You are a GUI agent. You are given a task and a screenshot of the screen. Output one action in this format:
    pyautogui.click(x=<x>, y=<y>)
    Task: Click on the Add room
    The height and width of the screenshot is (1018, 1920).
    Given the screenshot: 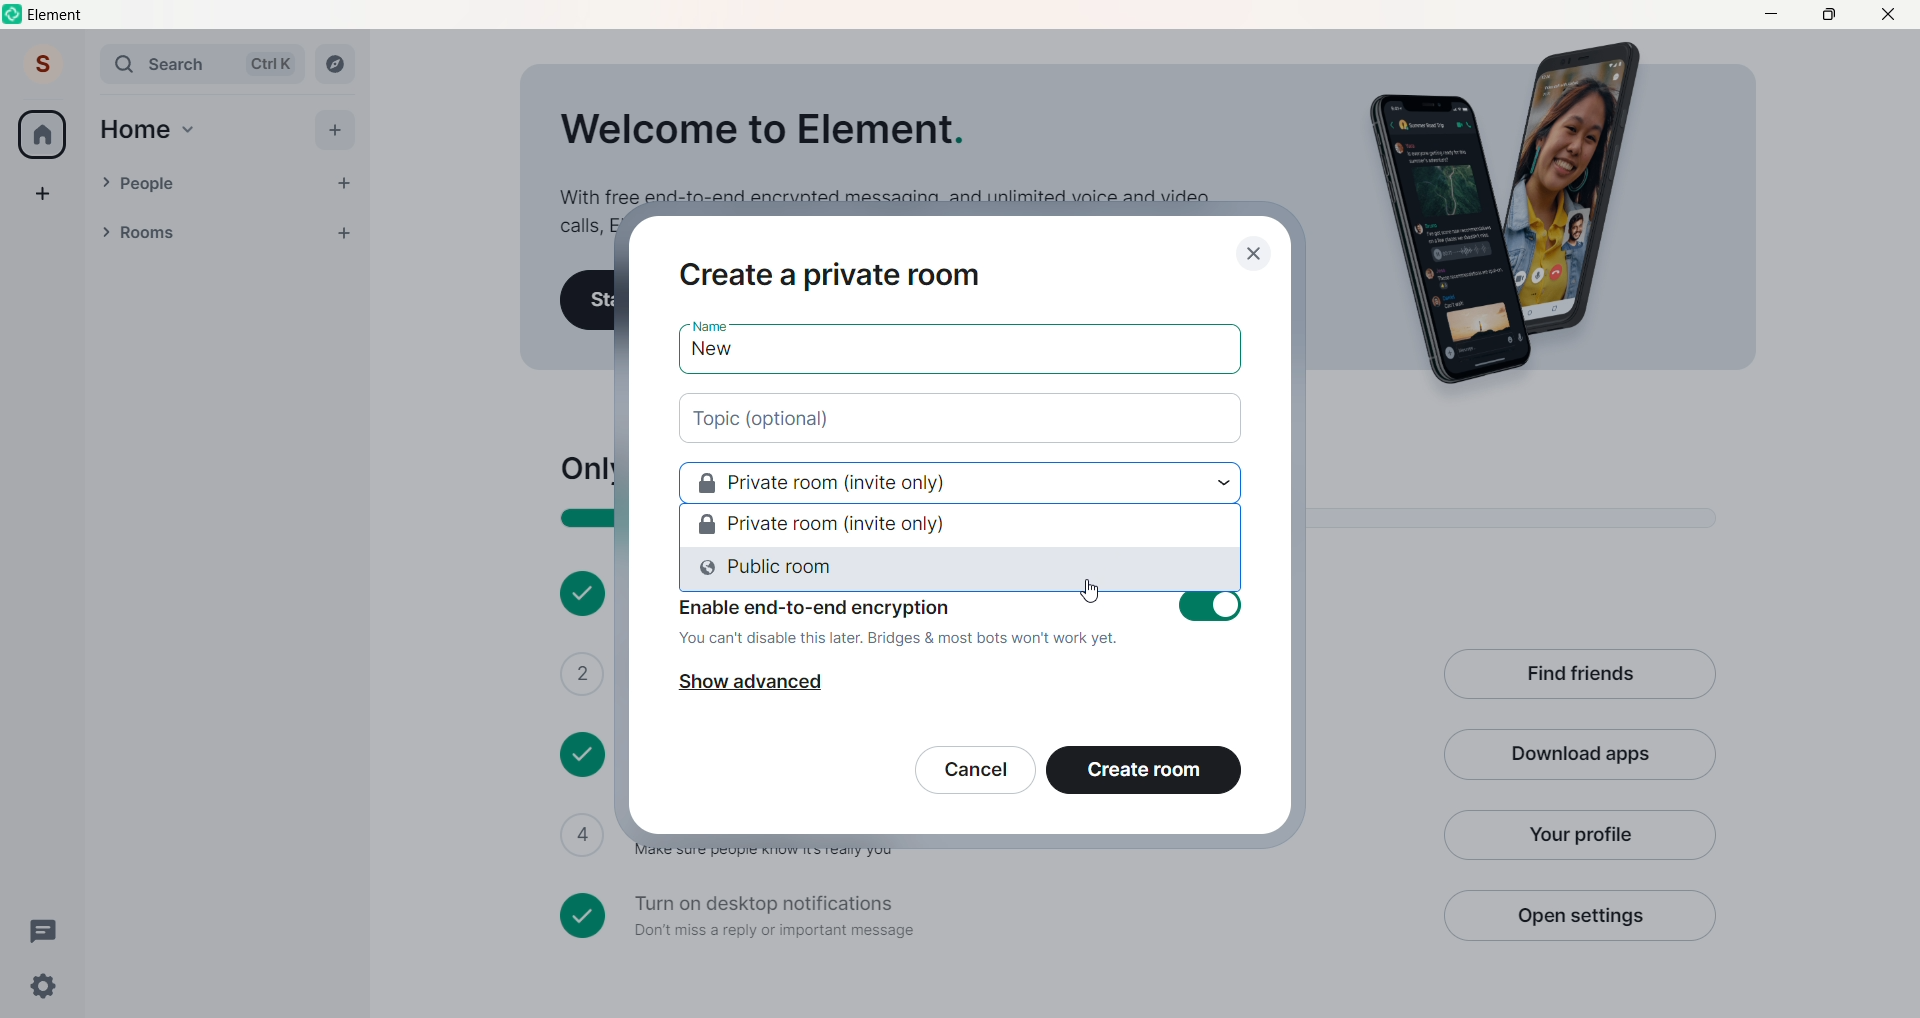 What is the action you would take?
    pyautogui.click(x=350, y=230)
    